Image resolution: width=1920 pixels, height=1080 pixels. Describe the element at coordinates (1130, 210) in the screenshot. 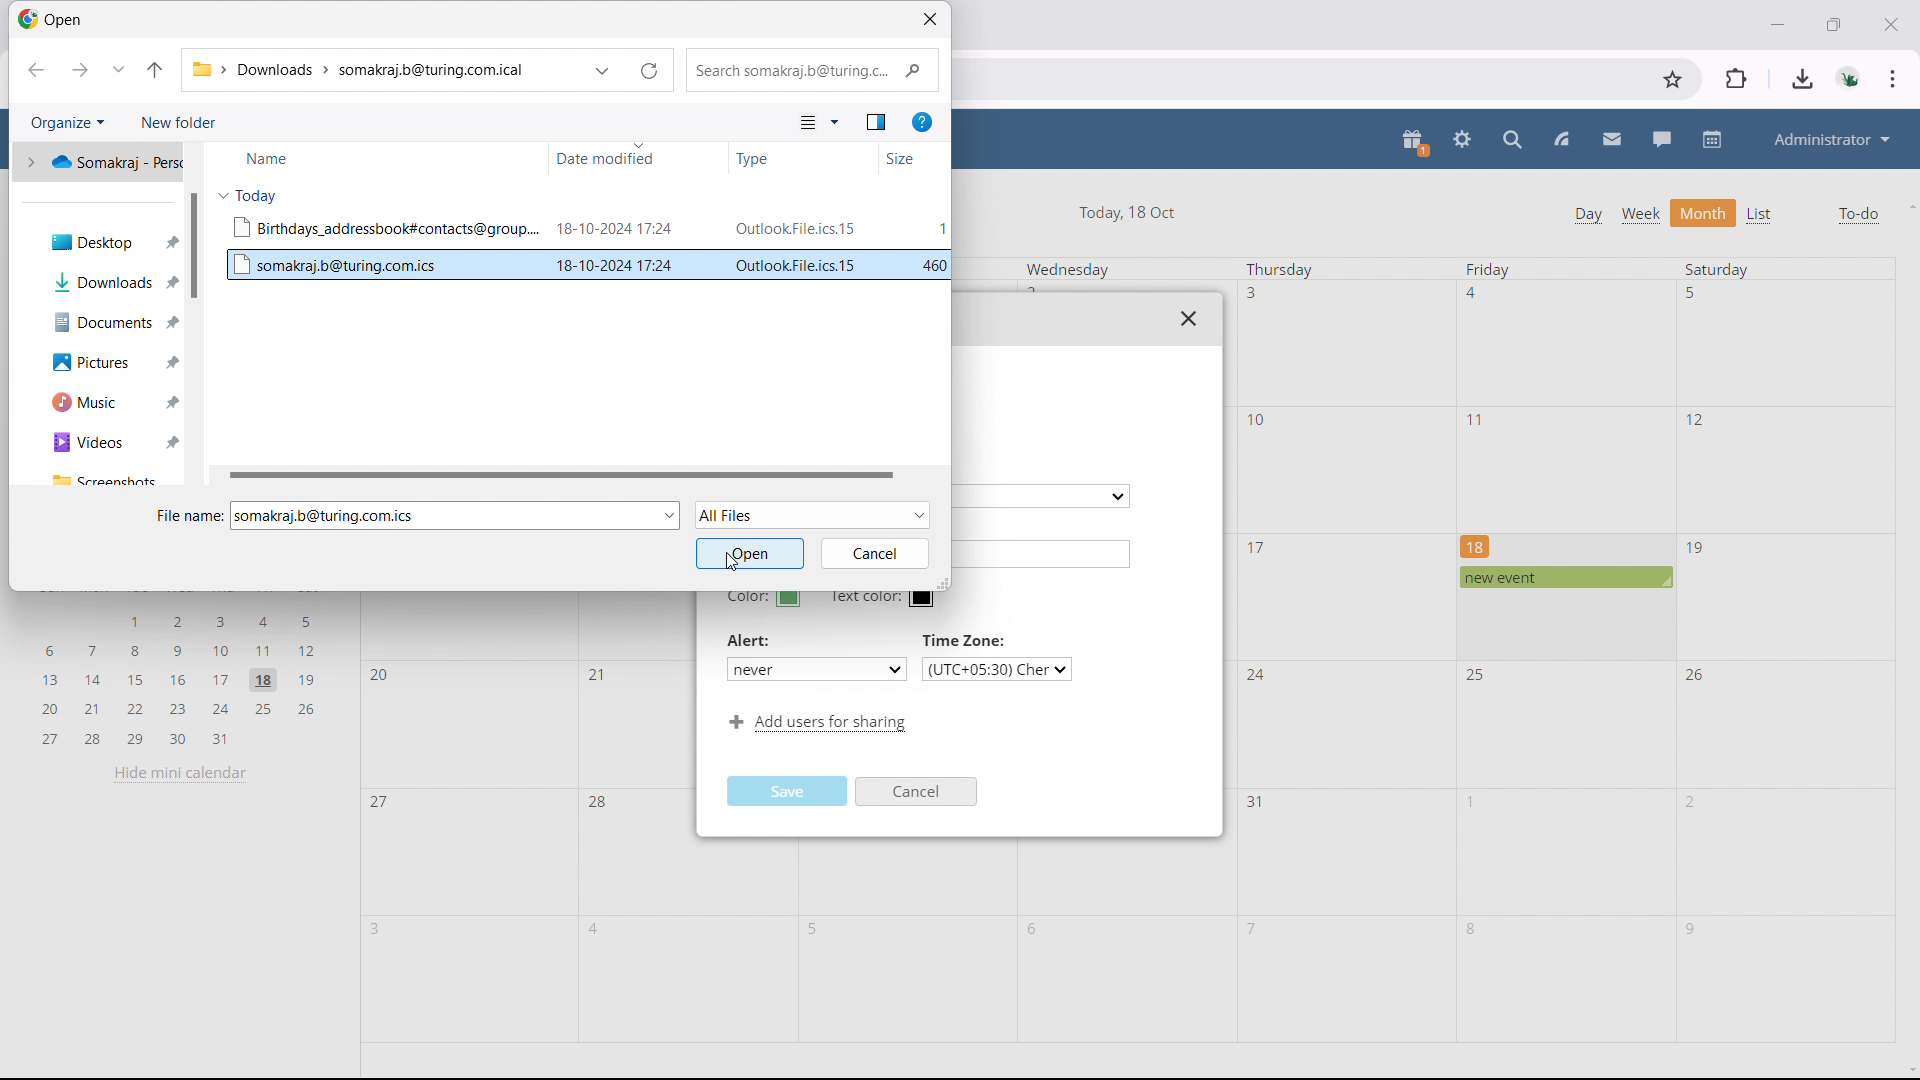

I see `Today, 18 Oct` at that location.